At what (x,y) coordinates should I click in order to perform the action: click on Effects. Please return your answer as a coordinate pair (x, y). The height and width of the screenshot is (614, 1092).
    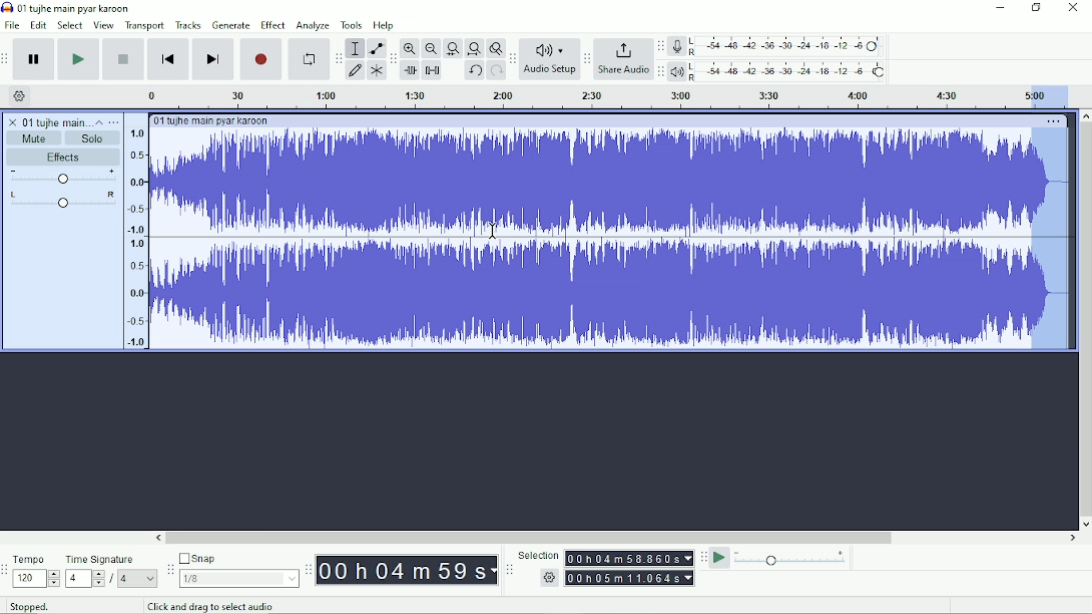
    Looking at the image, I should click on (63, 157).